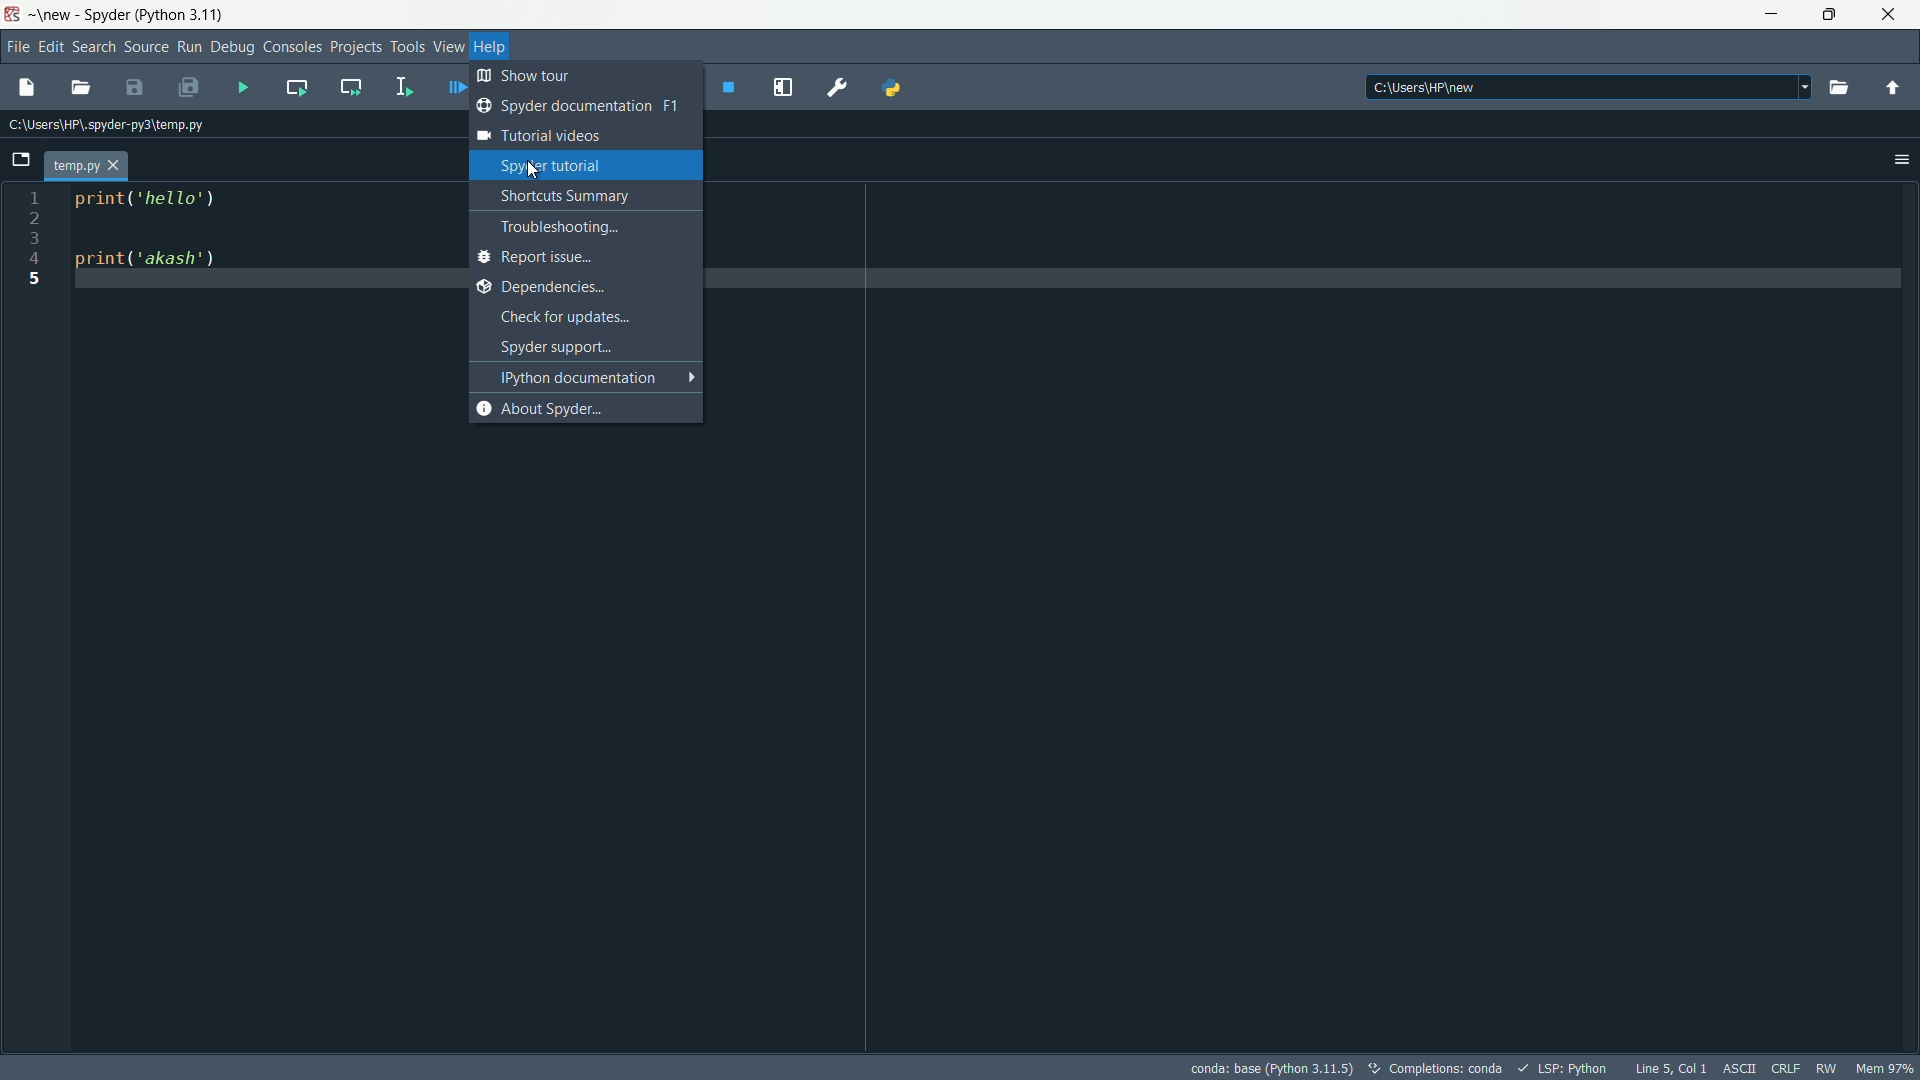 The width and height of the screenshot is (1920, 1080). What do you see at coordinates (494, 47) in the screenshot?
I see `help menu` at bounding box center [494, 47].